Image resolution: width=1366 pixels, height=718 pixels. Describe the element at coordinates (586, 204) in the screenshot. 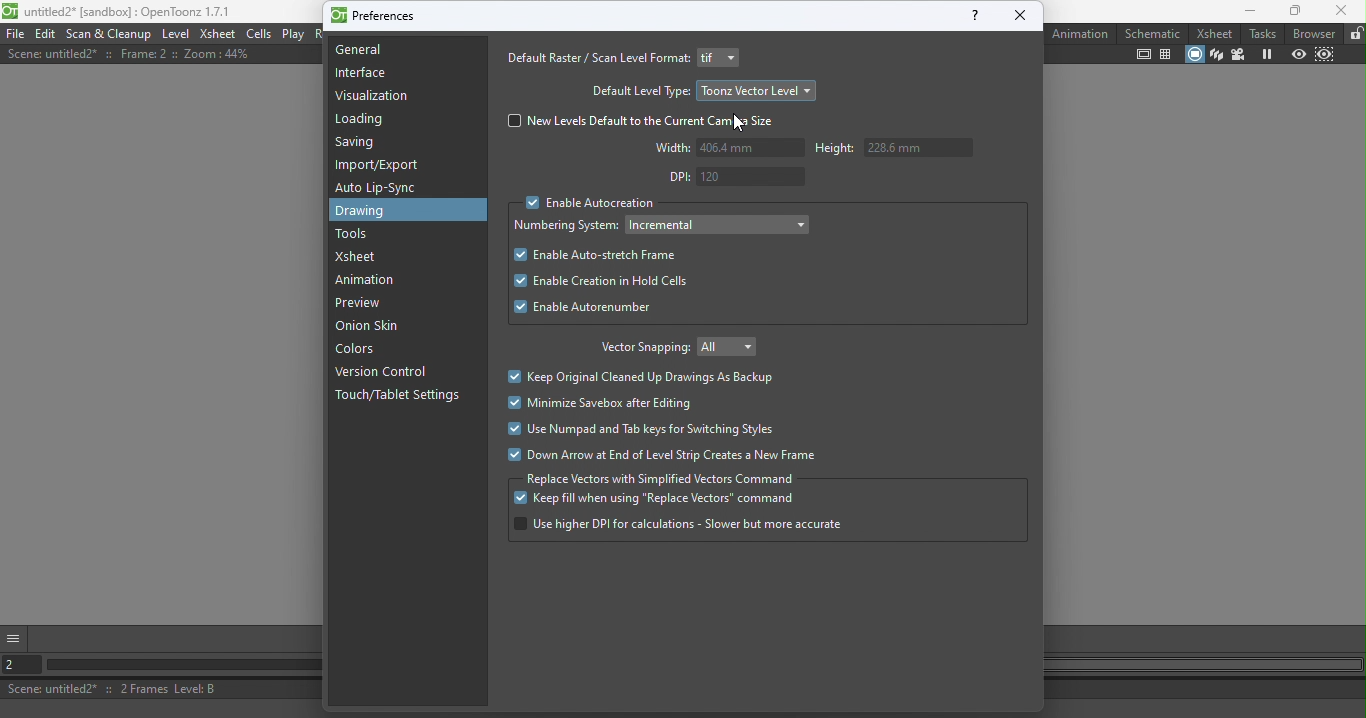

I see `Enable Autocreation` at that location.